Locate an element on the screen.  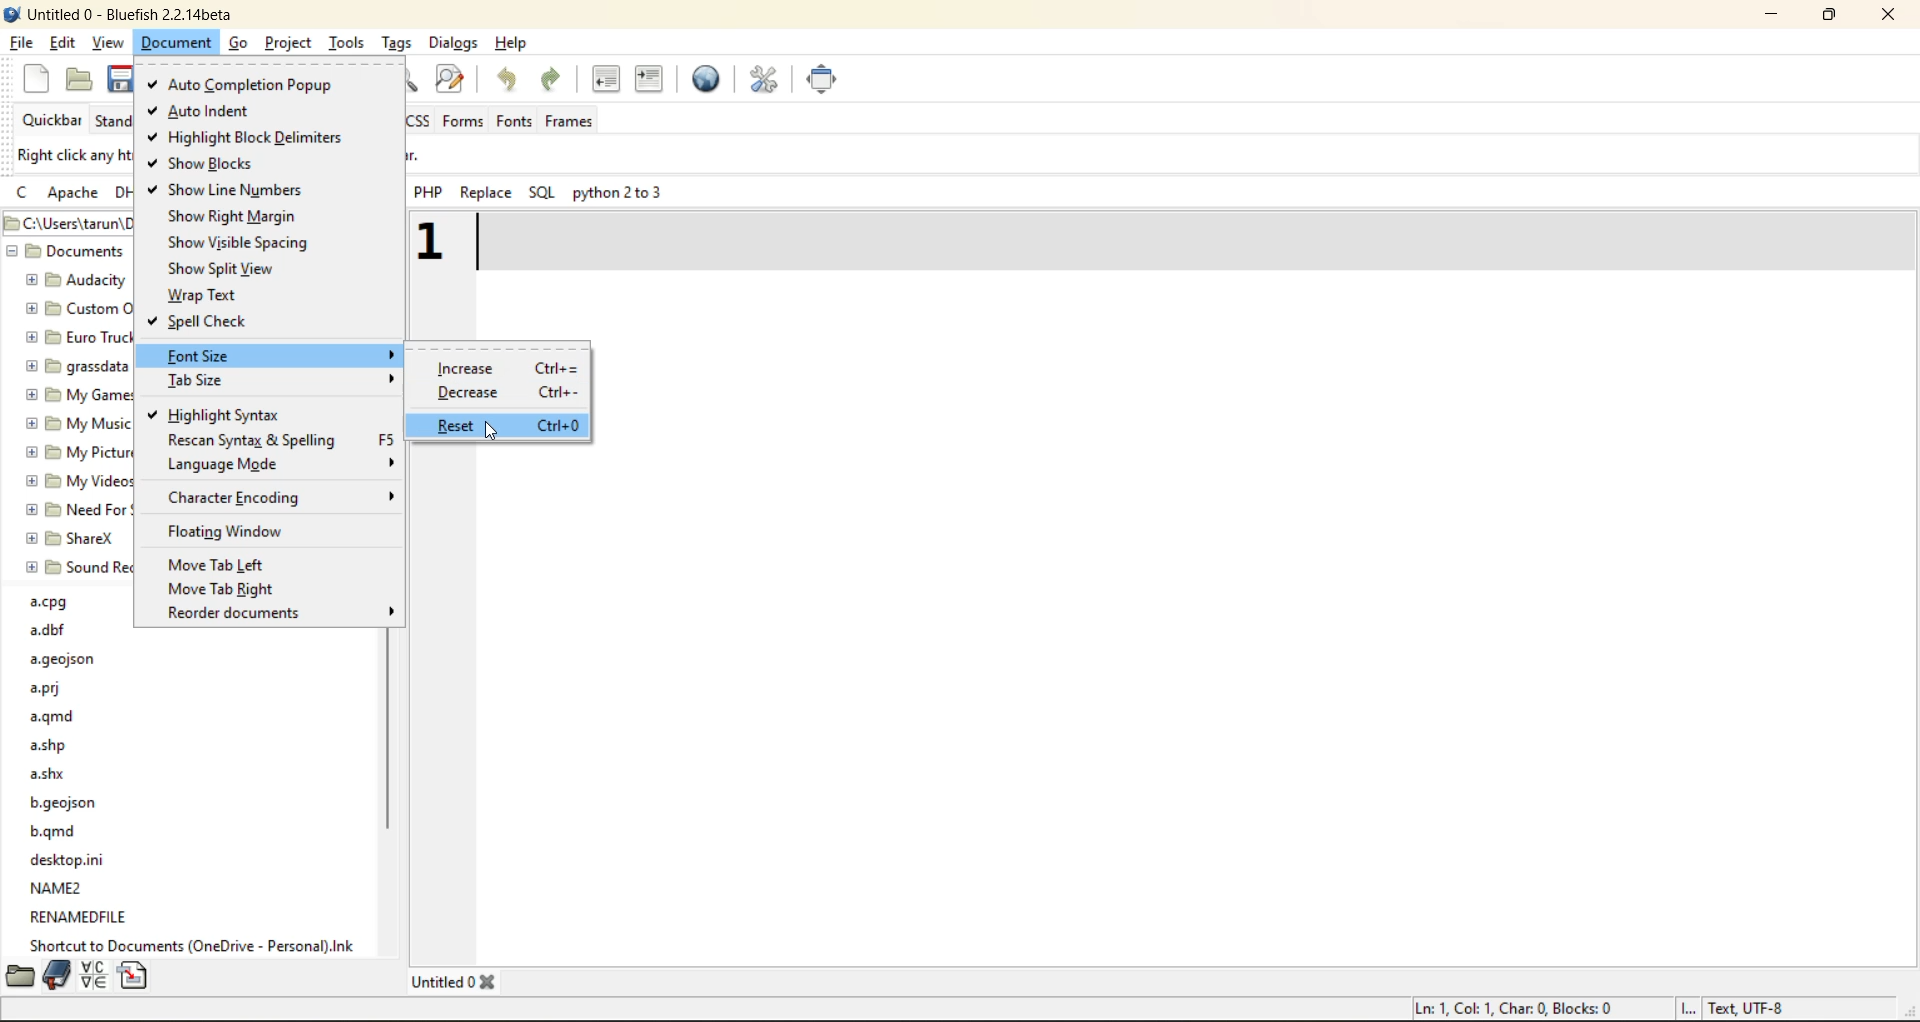
snippets is located at coordinates (134, 975).